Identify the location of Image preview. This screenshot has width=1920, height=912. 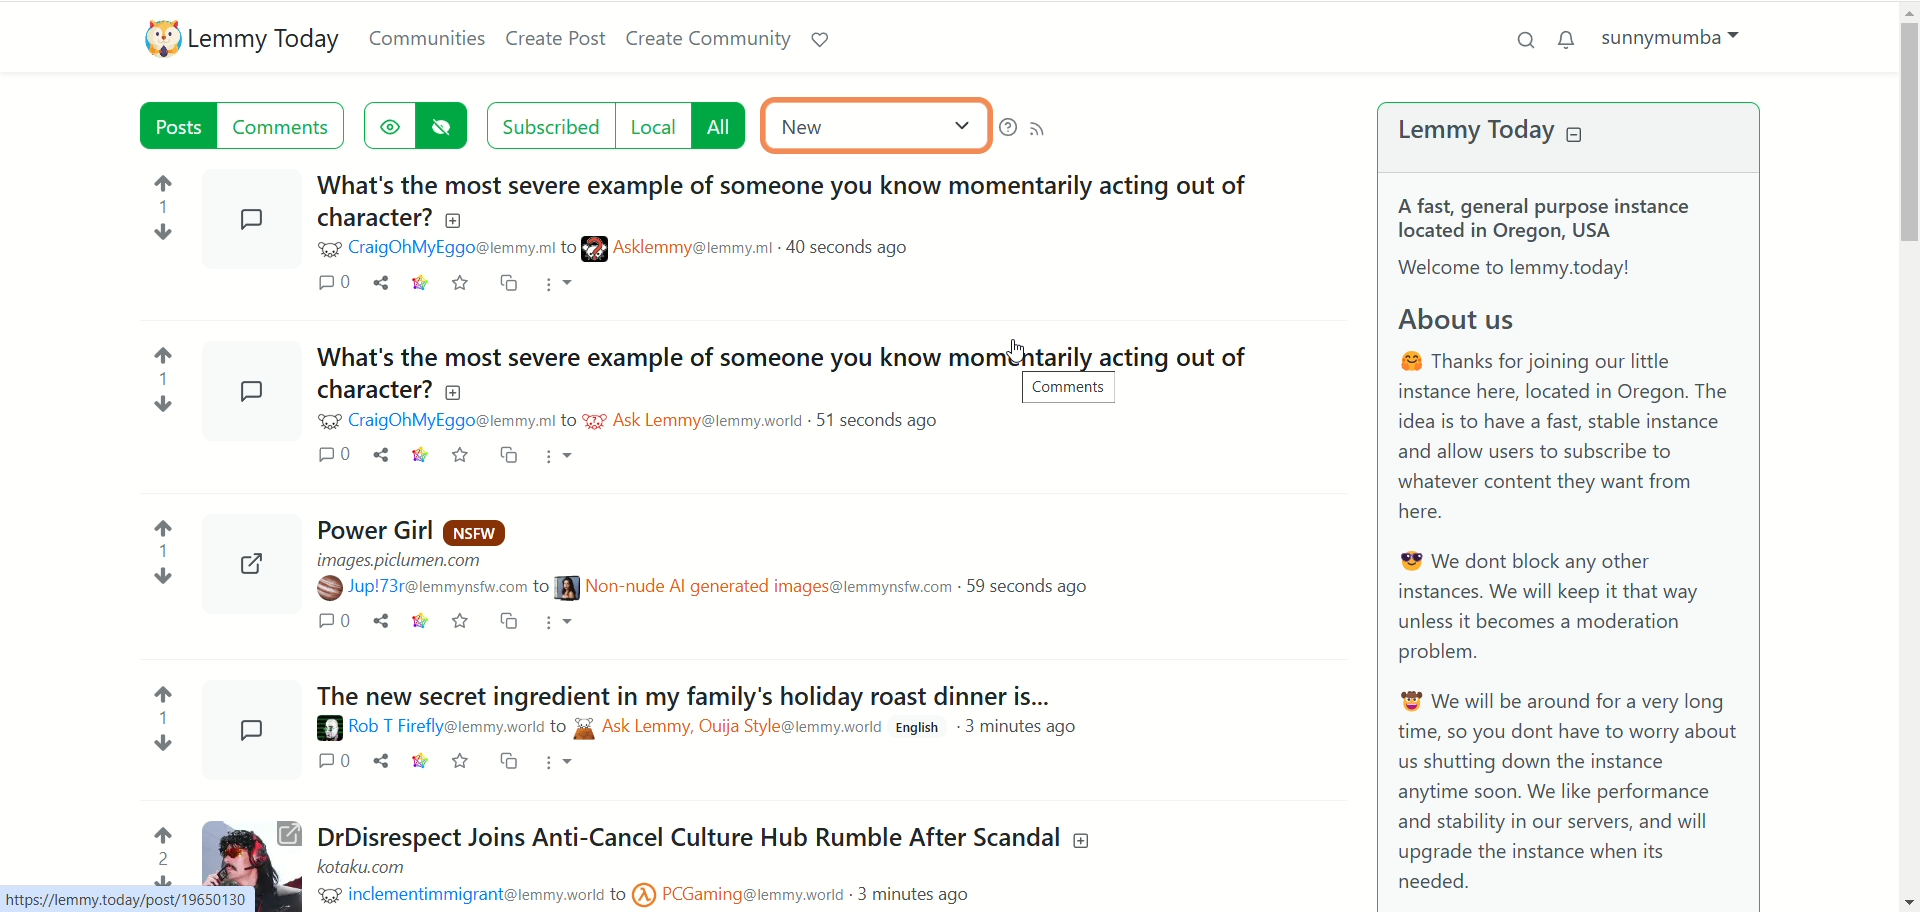
(247, 387).